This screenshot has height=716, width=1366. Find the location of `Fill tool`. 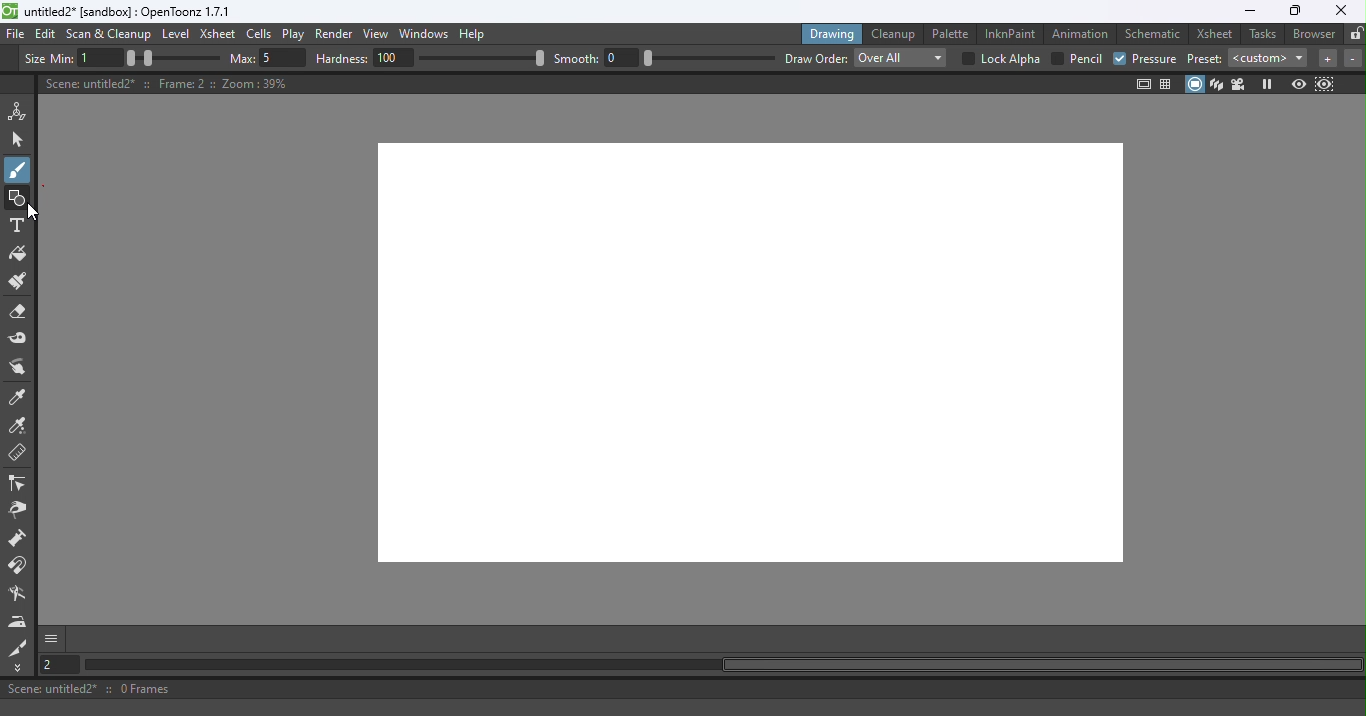

Fill tool is located at coordinates (18, 256).